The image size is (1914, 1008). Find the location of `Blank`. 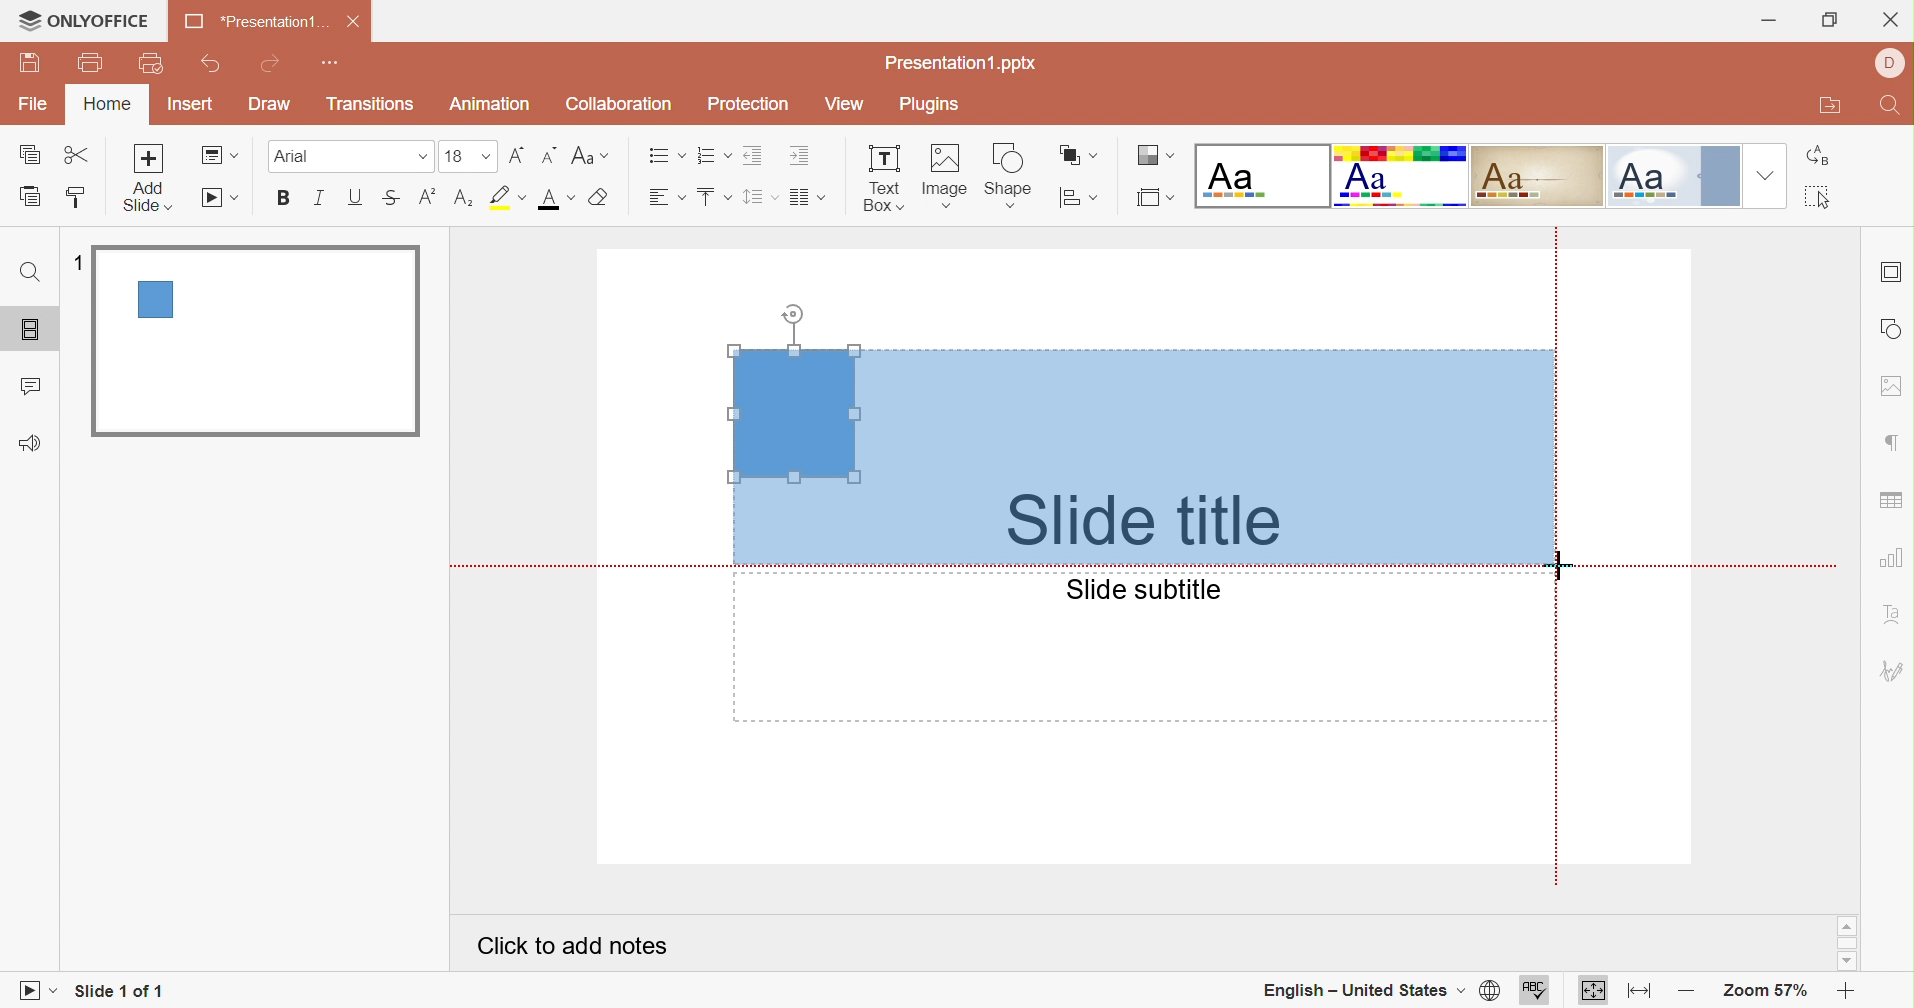

Blank is located at coordinates (1265, 176).